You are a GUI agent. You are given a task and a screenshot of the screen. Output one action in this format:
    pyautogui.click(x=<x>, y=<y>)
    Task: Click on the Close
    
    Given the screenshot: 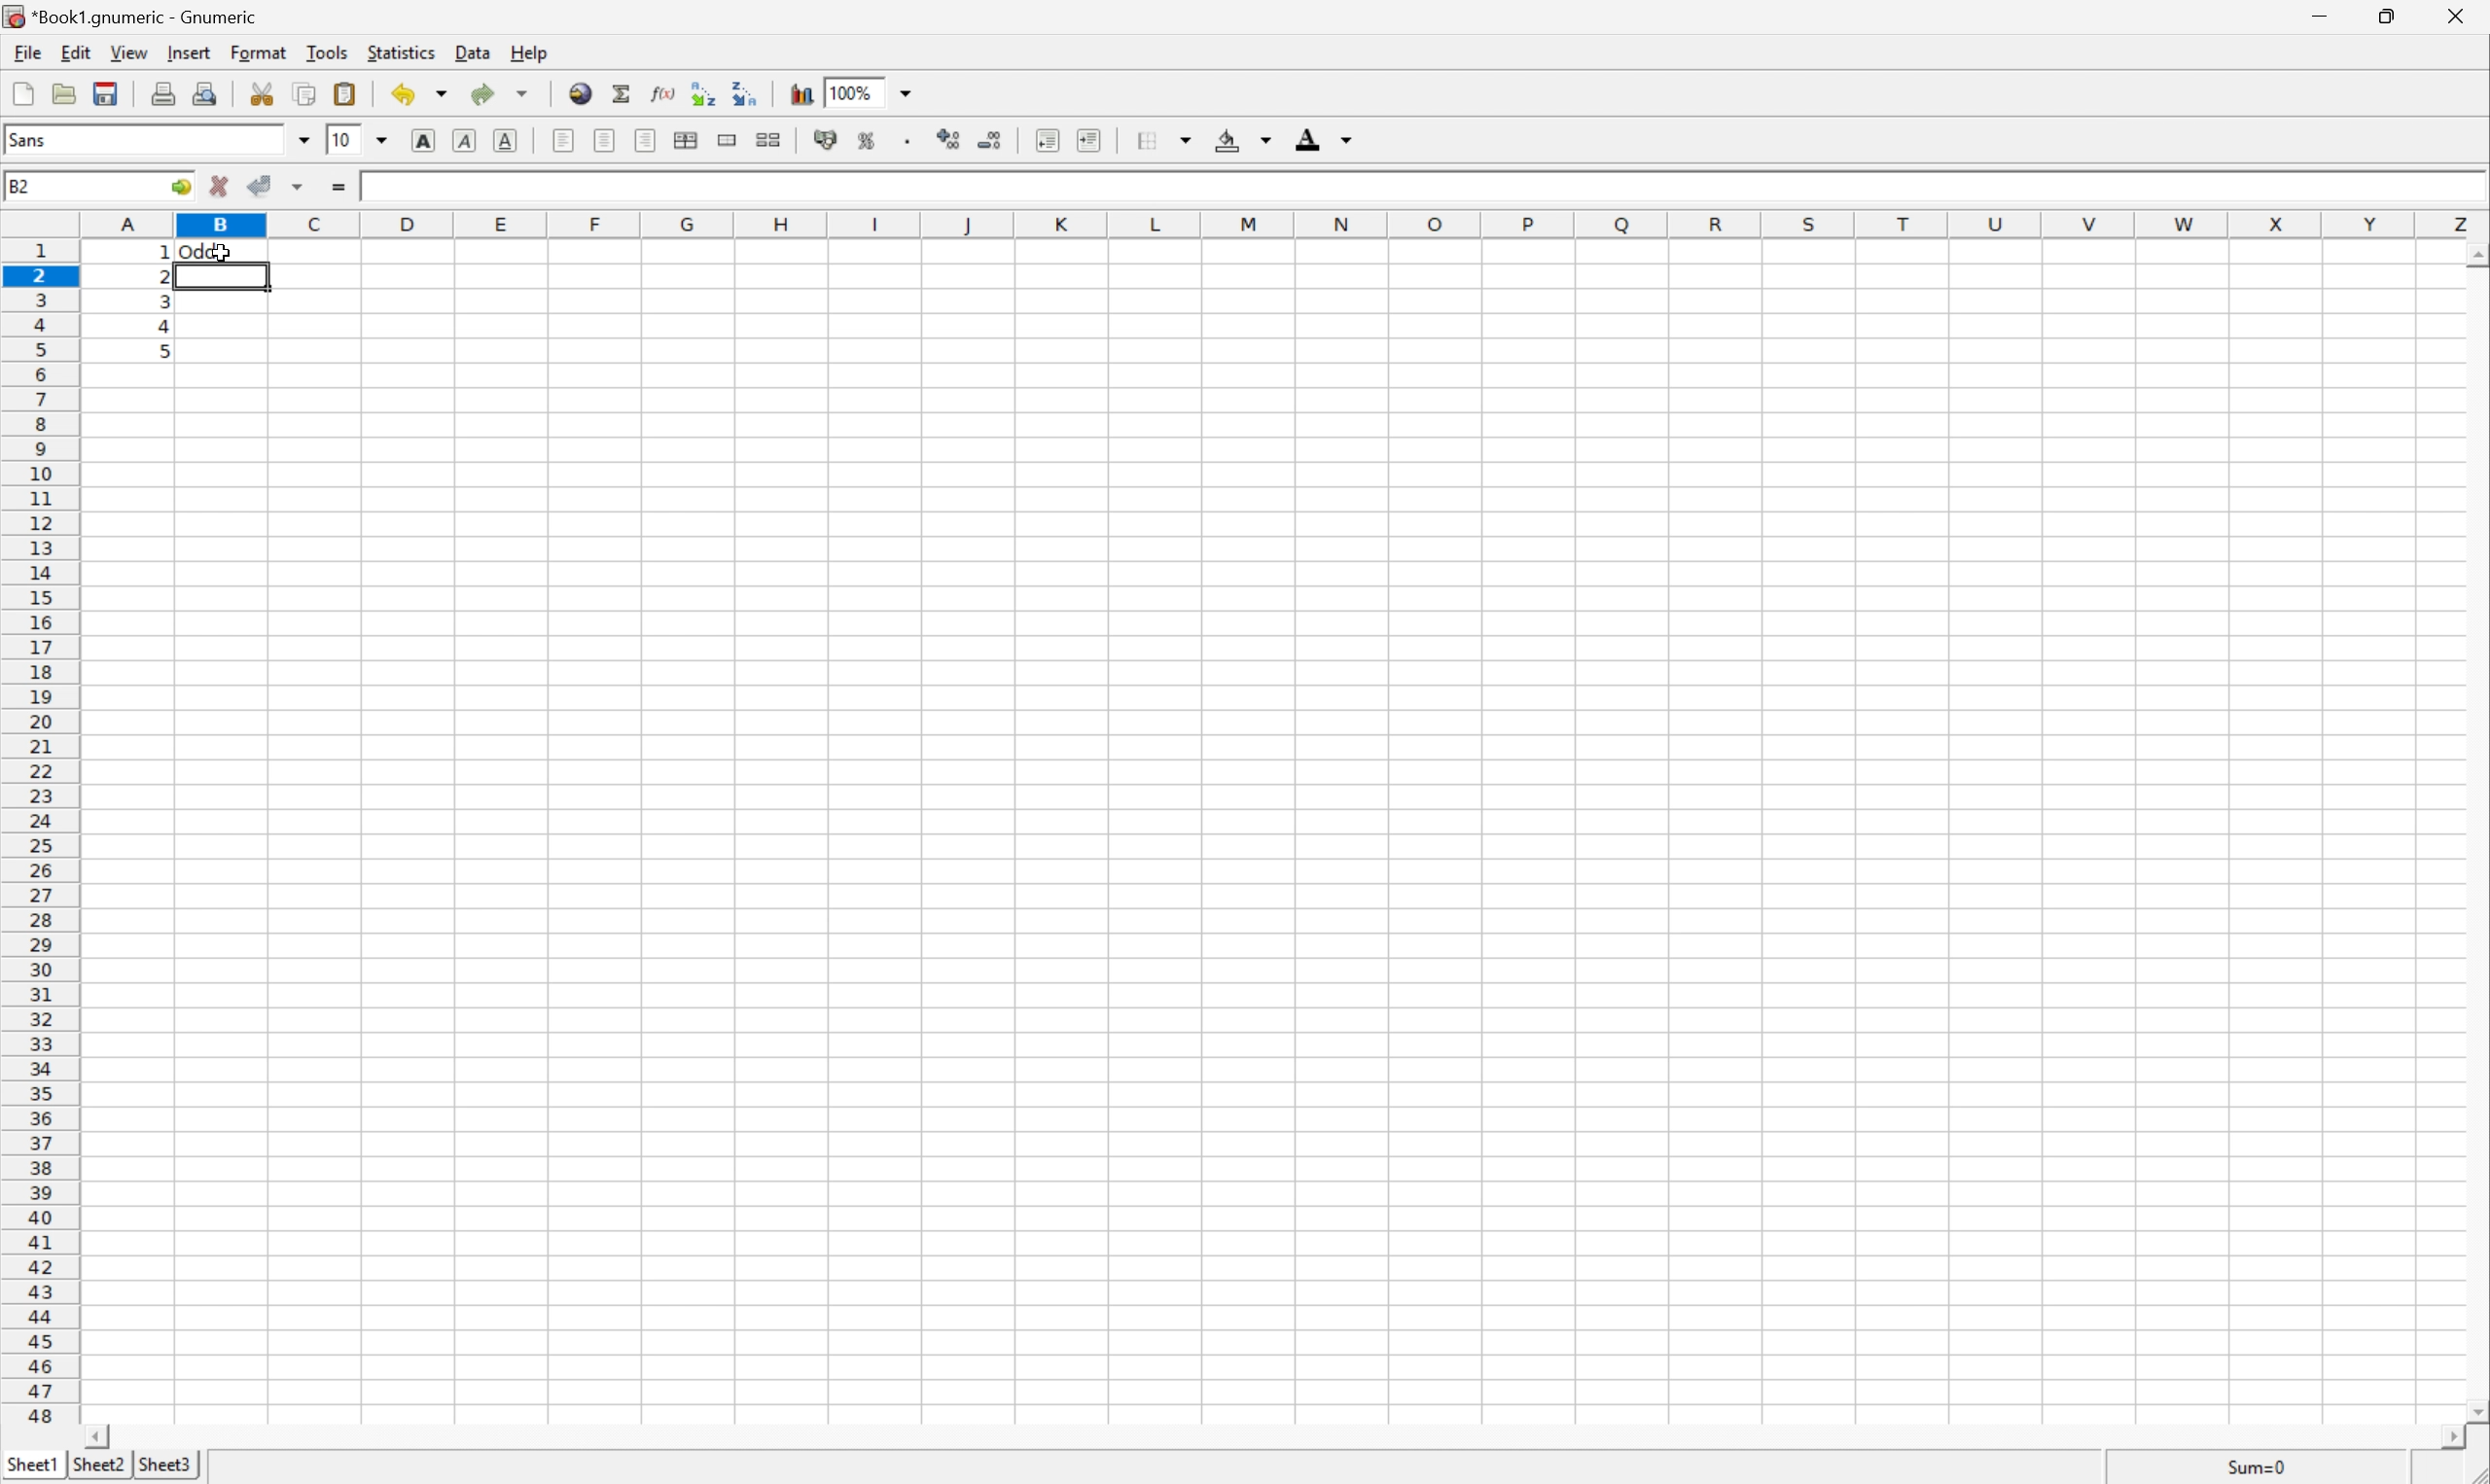 What is the action you would take?
    pyautogui.click(x=2456, y=14)
    